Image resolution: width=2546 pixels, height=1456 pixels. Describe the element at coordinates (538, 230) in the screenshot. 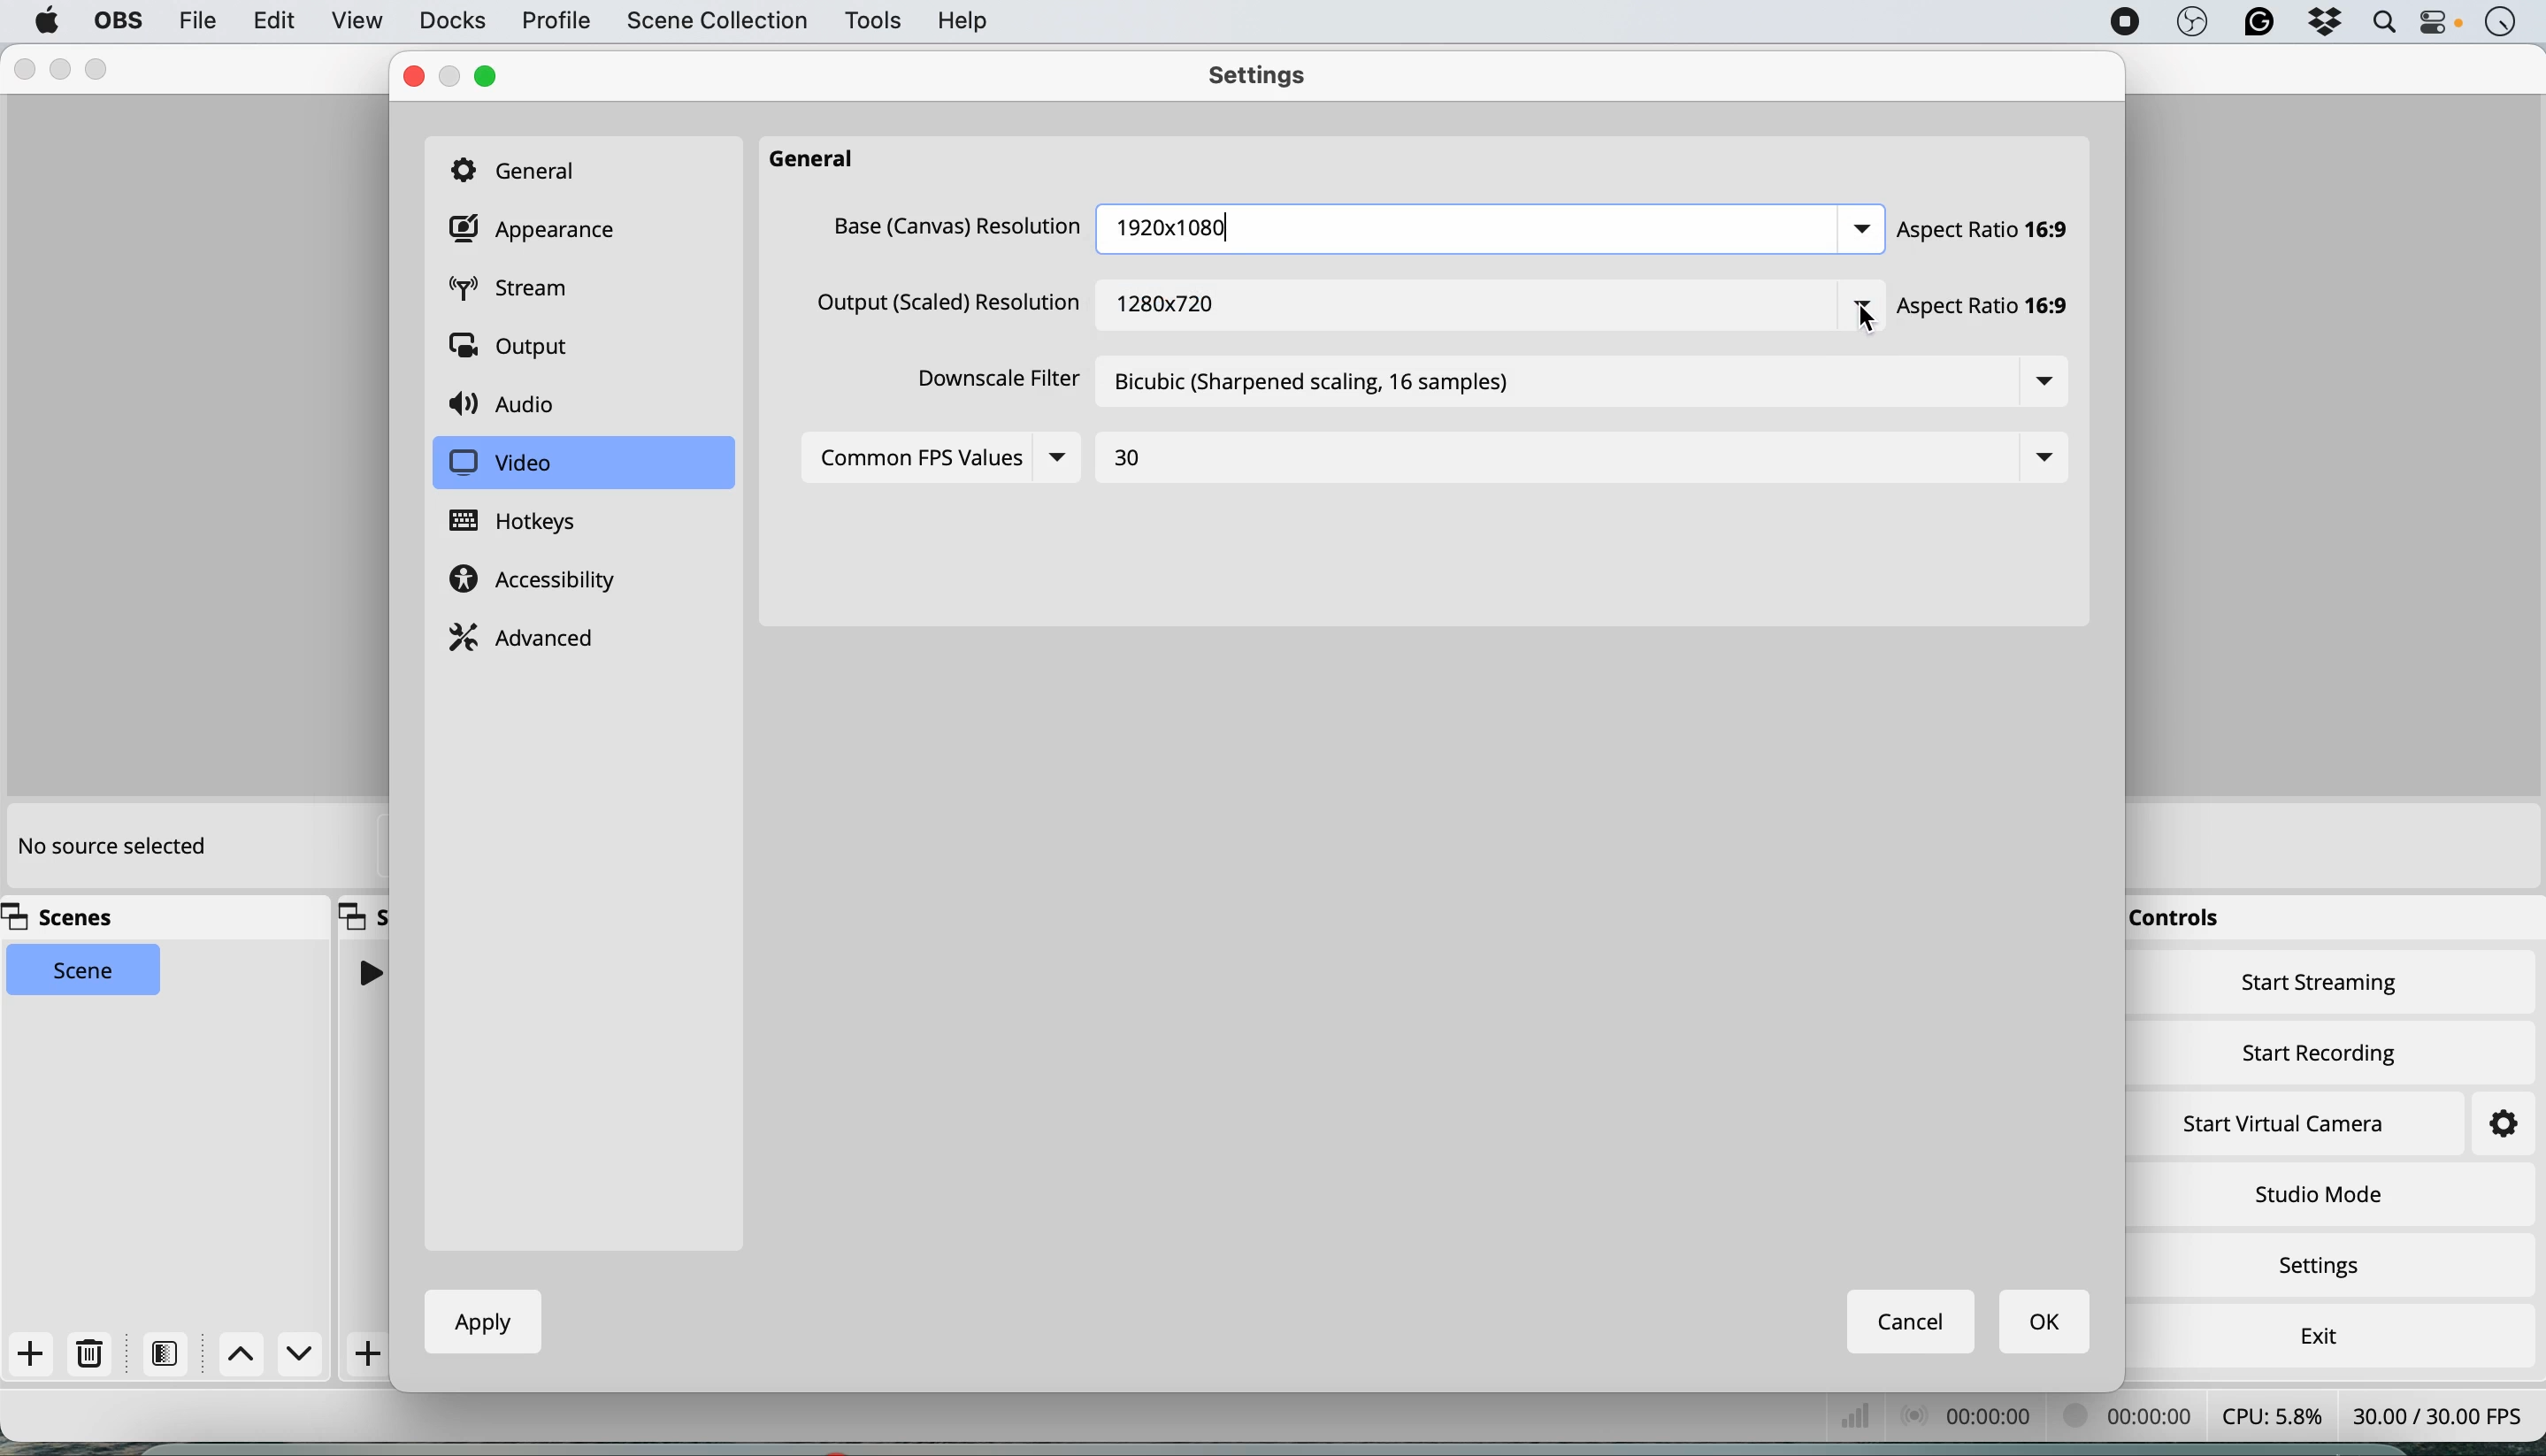

I see `appearance` at that location.